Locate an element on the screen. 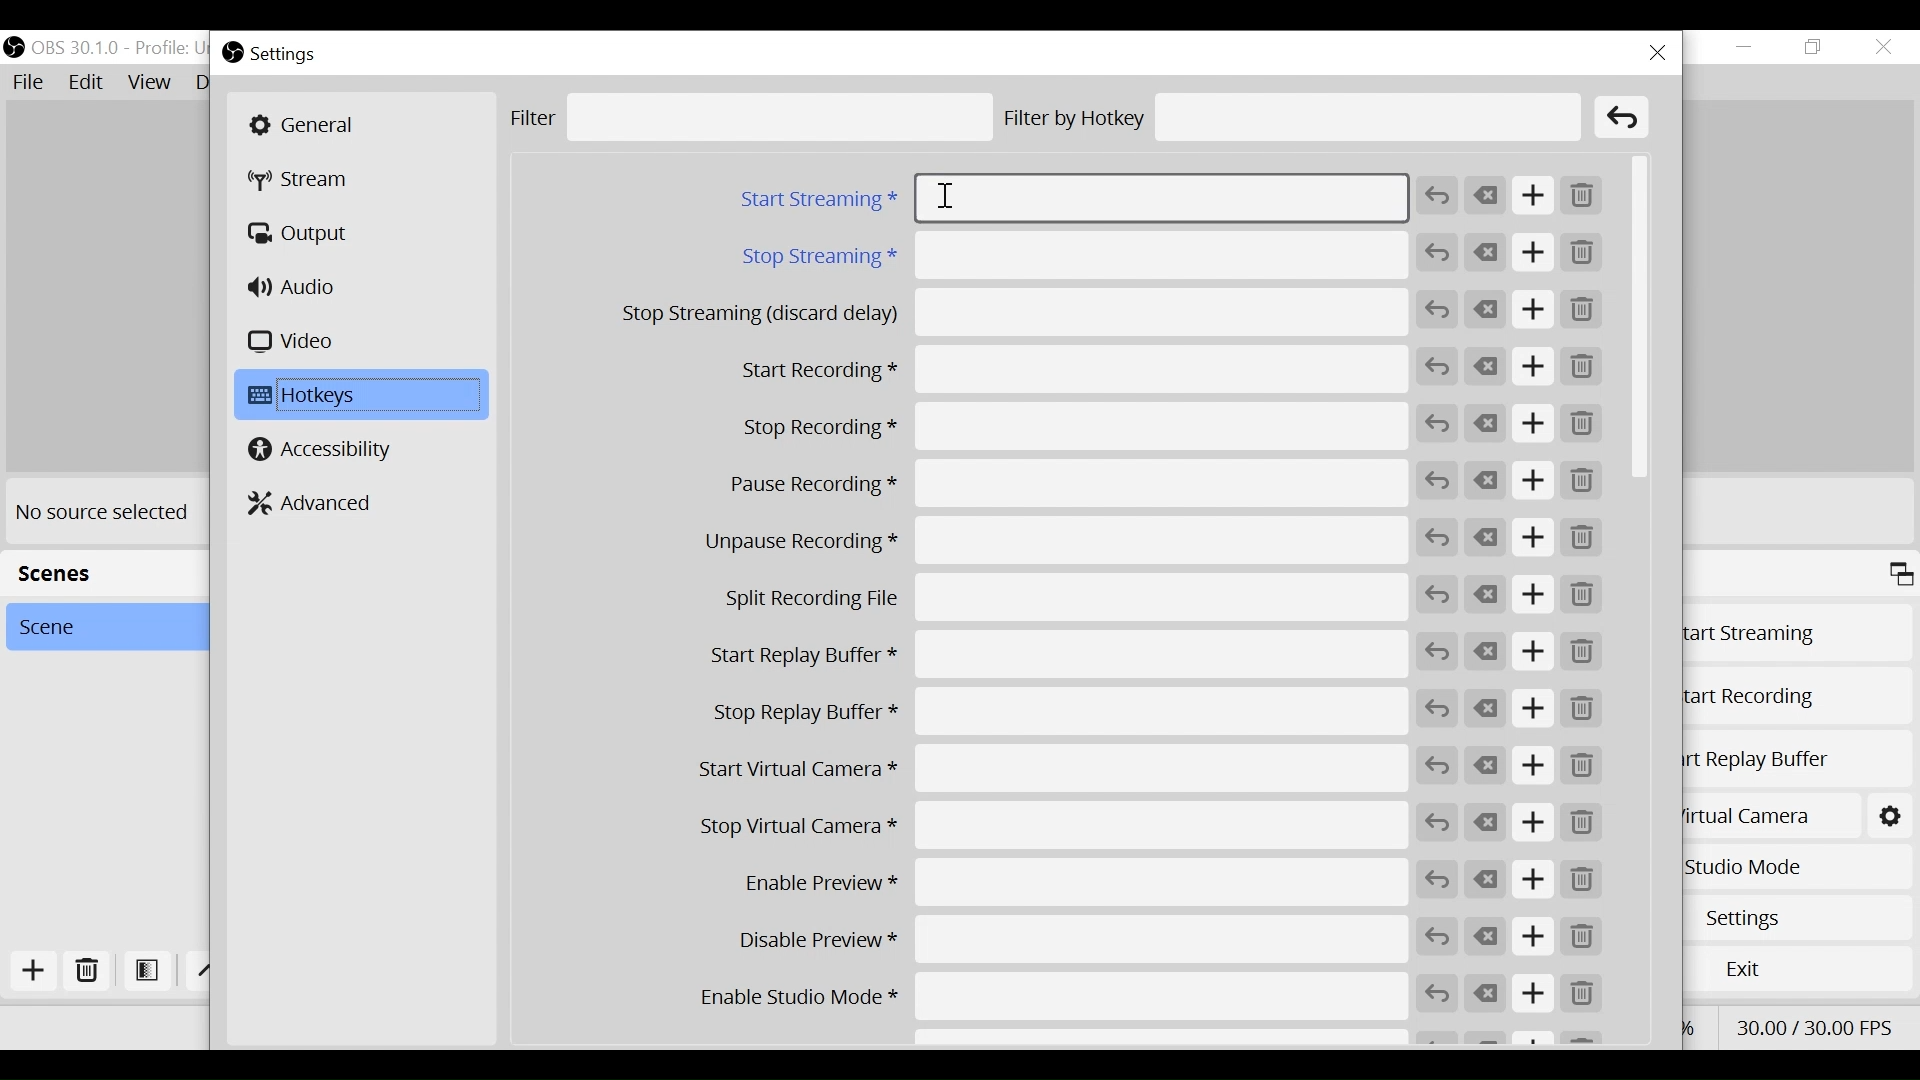  Remove is located at coordinates (1583, 995).